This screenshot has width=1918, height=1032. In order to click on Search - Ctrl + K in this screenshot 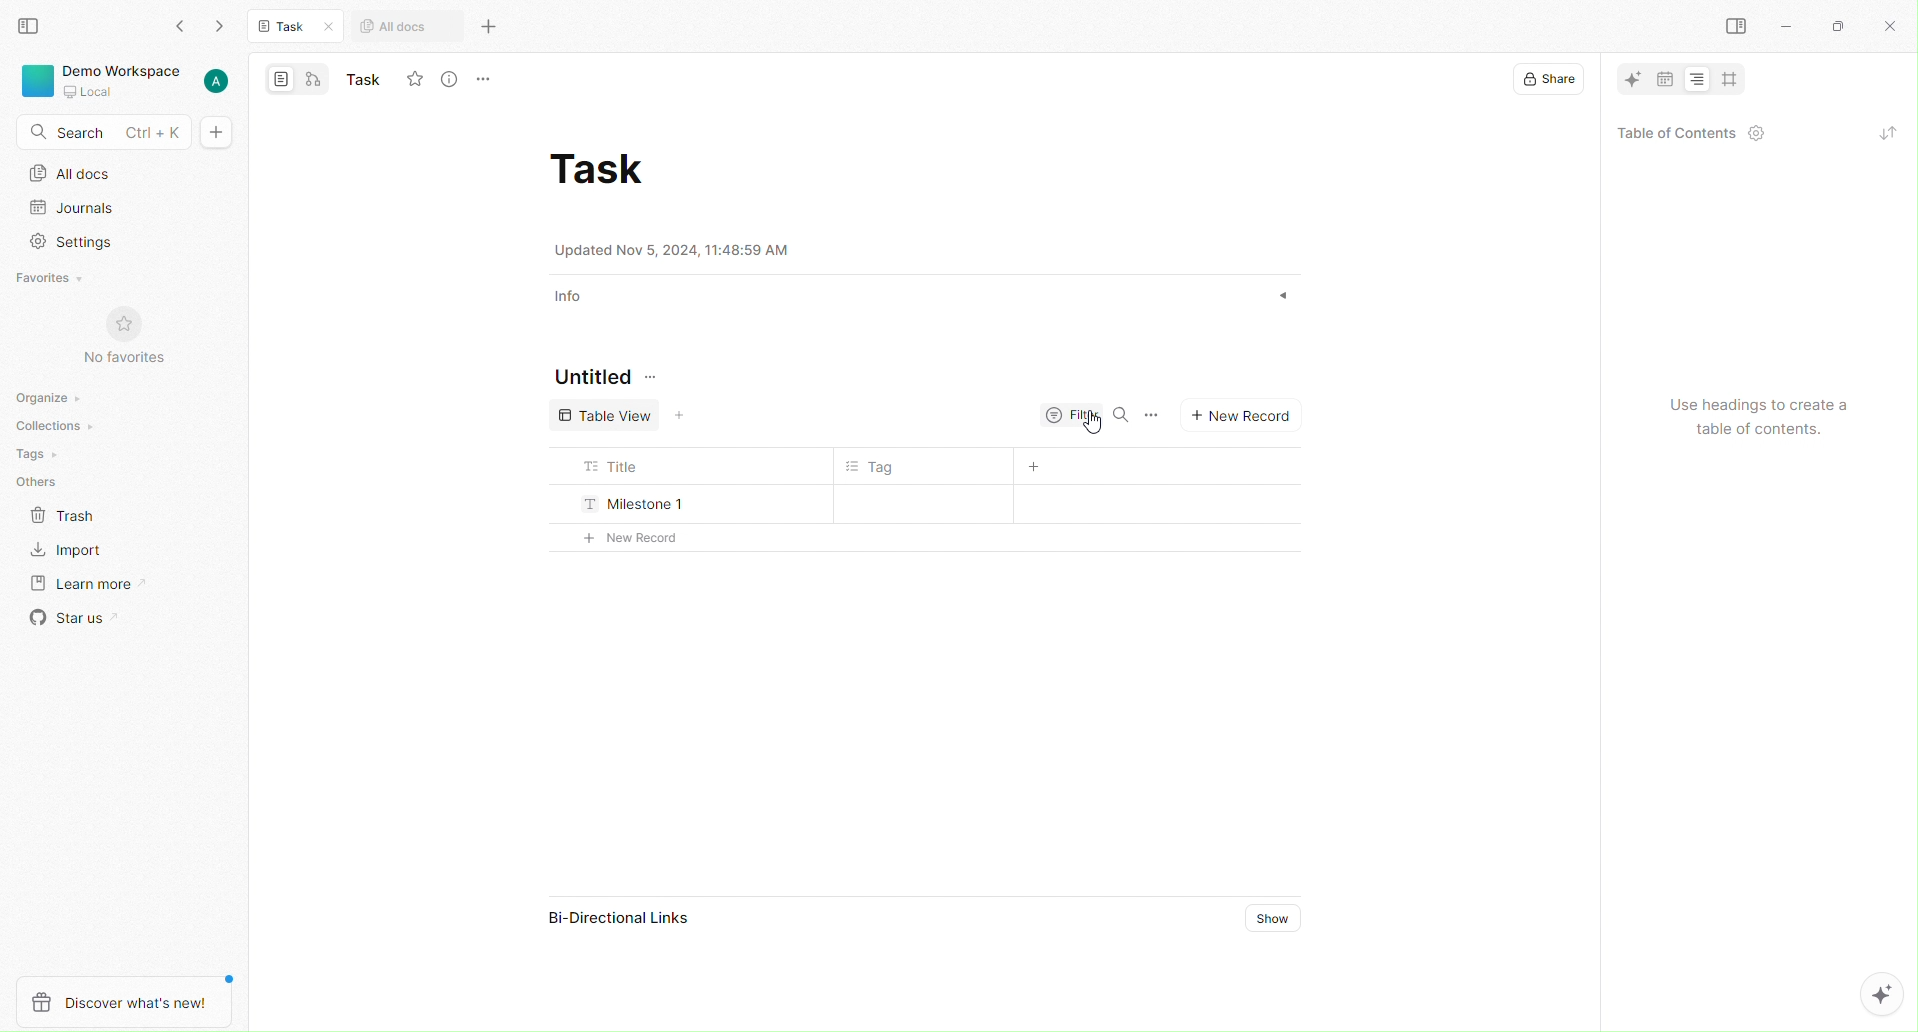, I will do `click(101, 131)`.